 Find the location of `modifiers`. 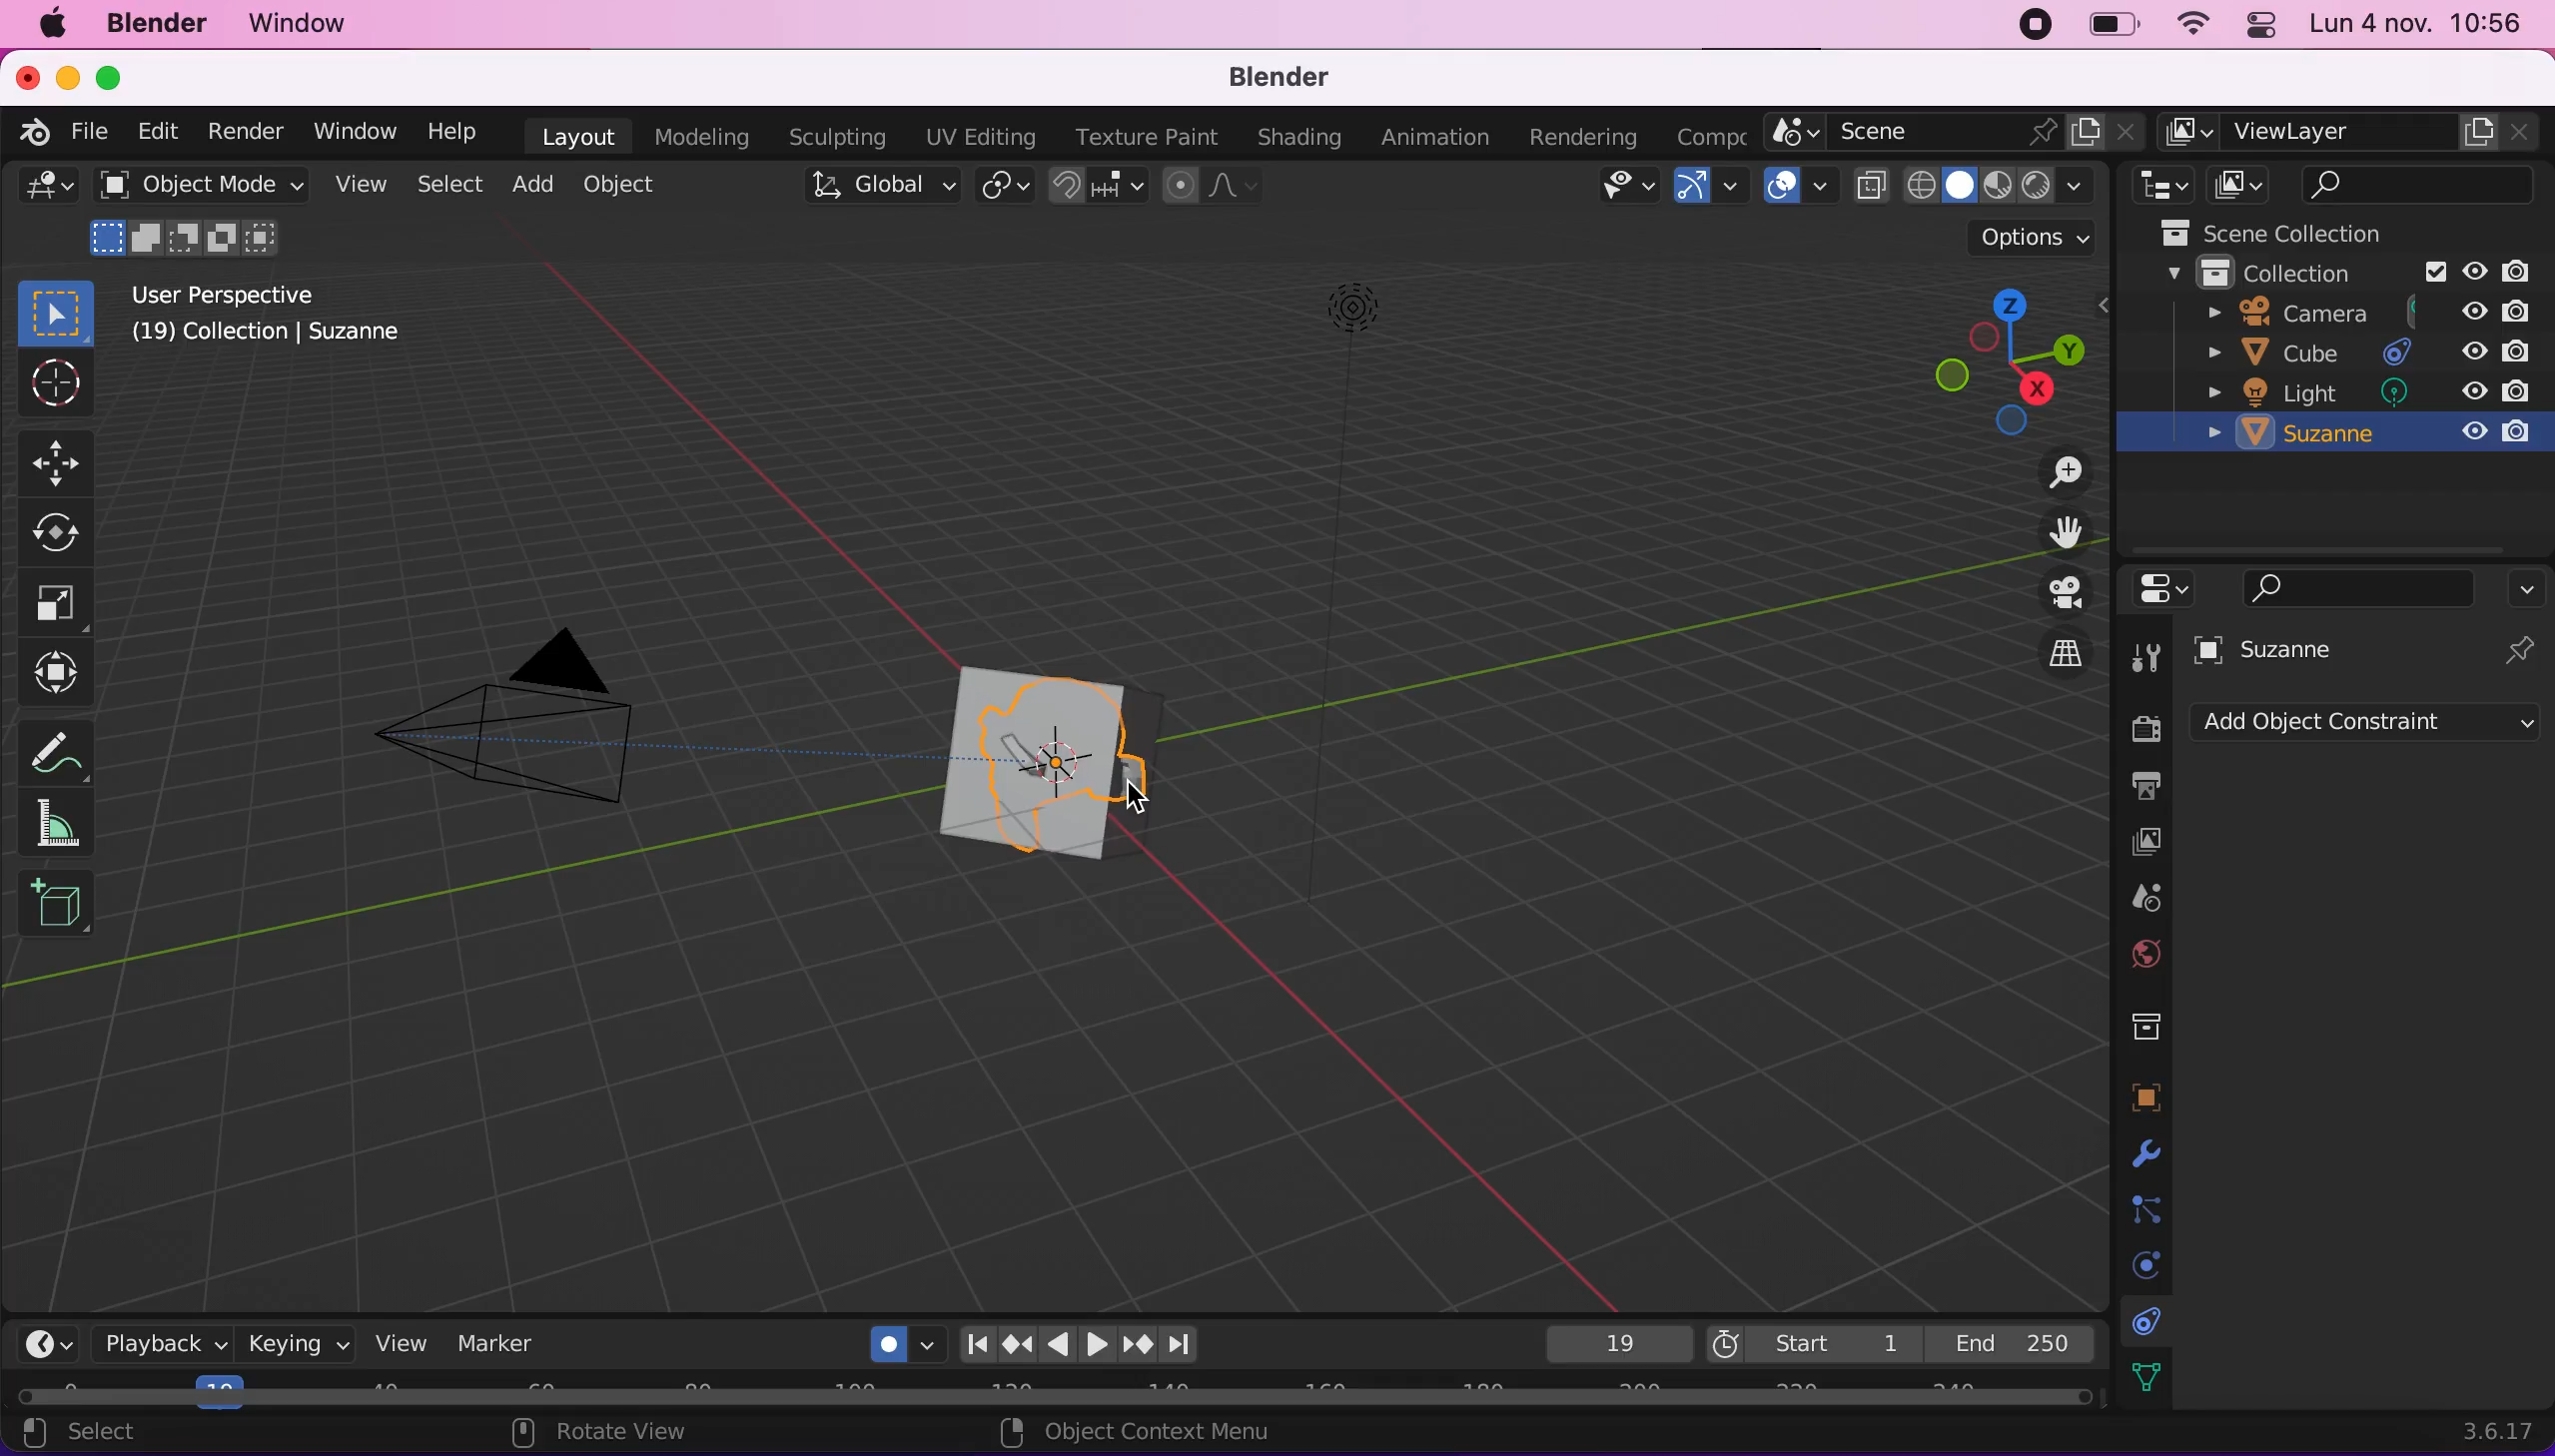

modifiers is located at coordinates (2142, 1148).